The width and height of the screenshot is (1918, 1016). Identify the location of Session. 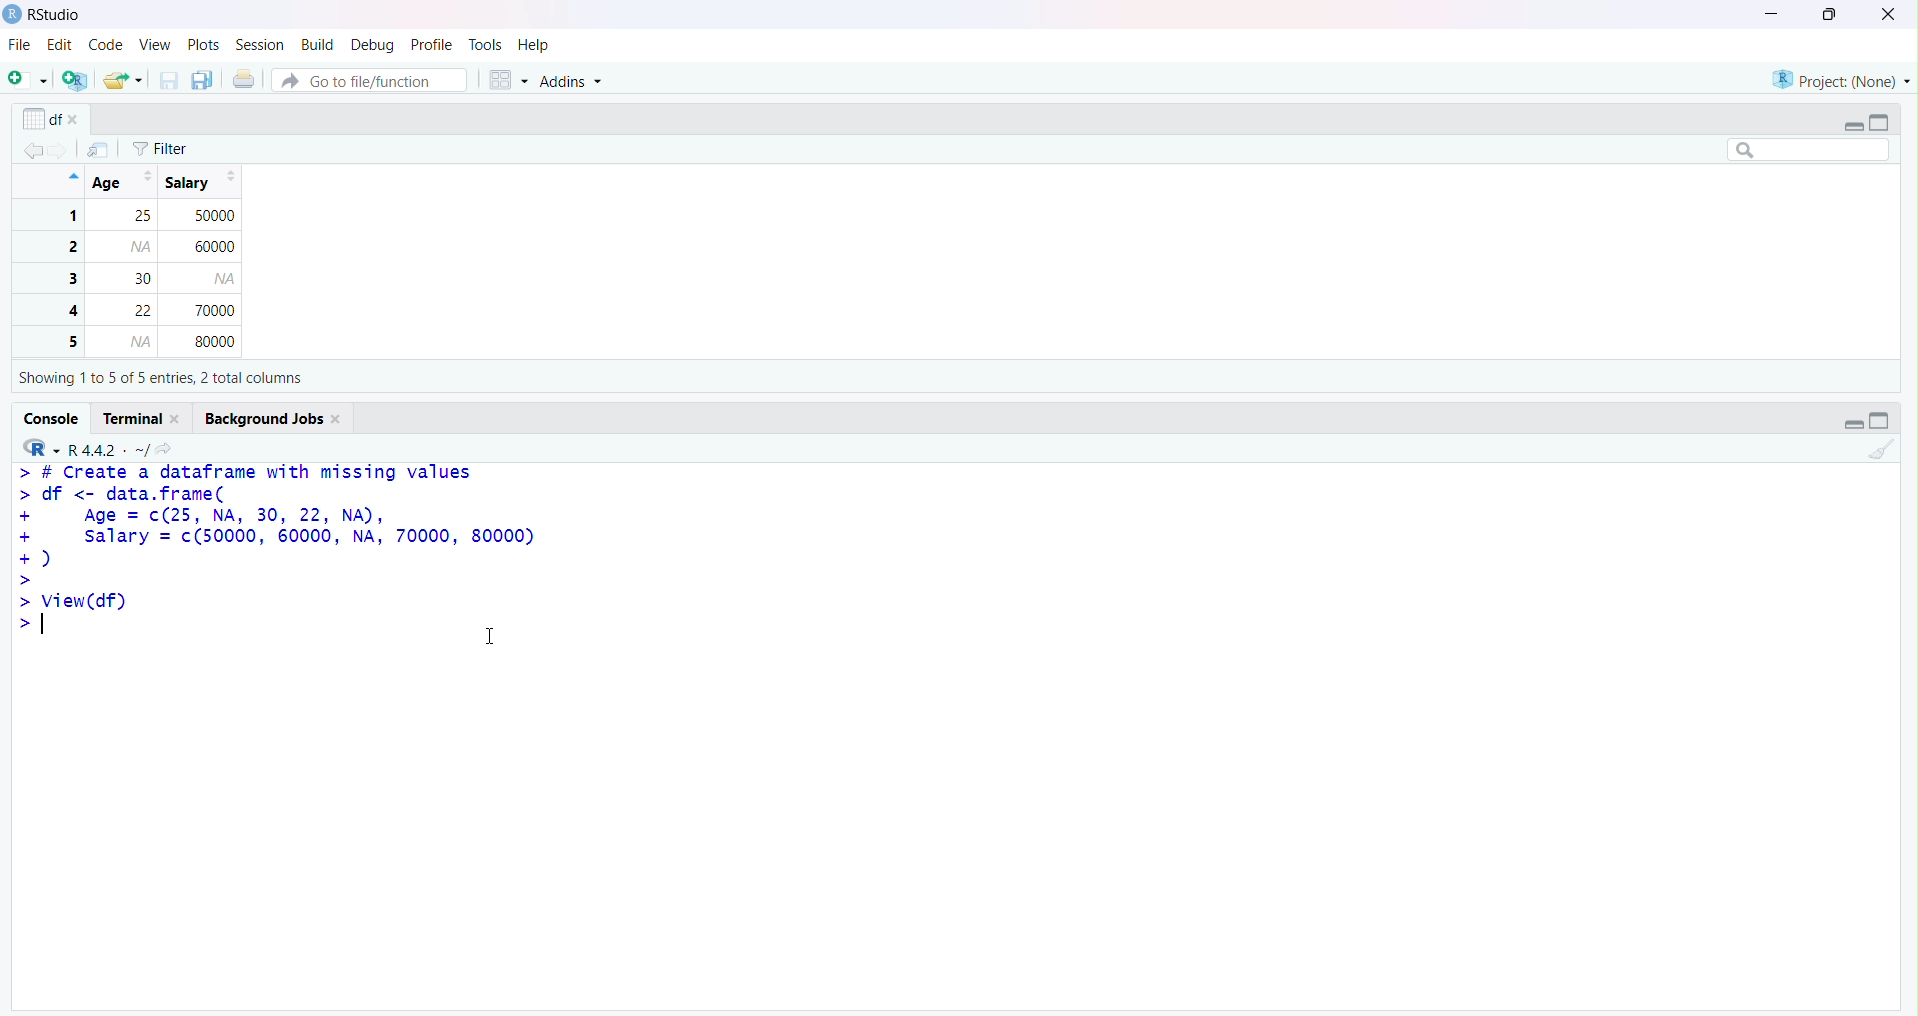
(258, 44).